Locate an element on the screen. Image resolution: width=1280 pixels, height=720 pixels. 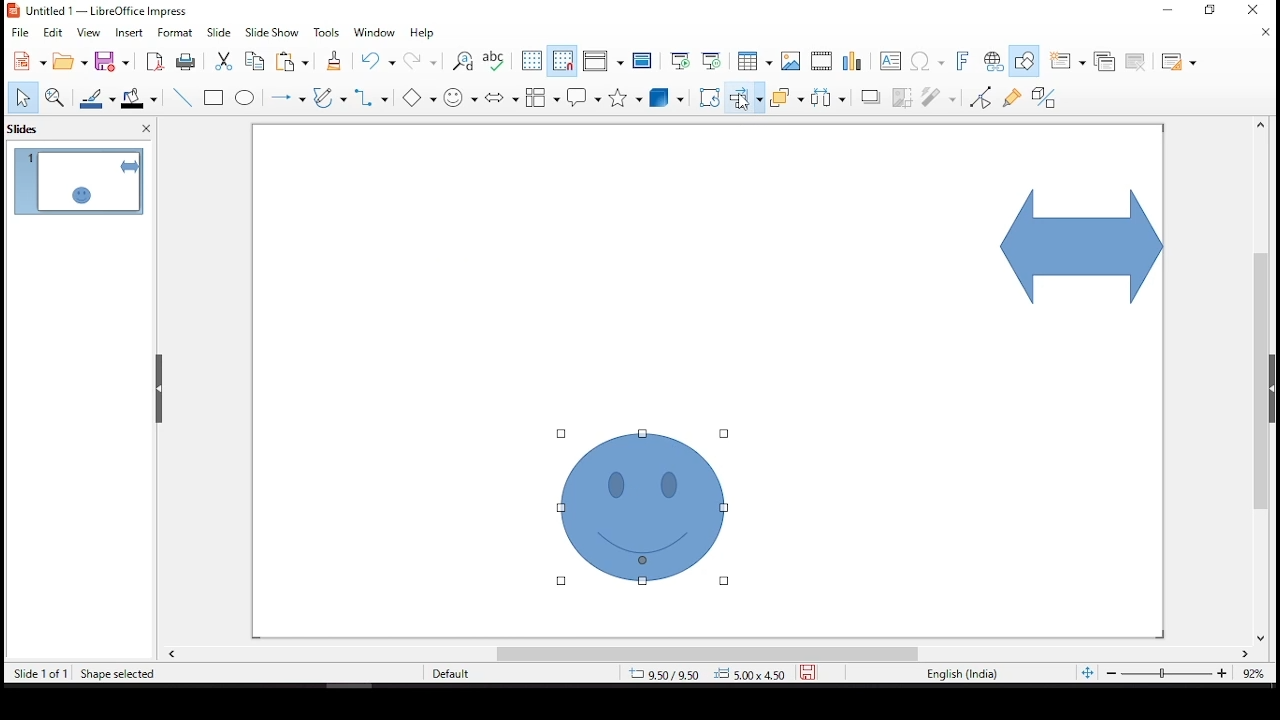
select tool is located at coordinates (23, 96).